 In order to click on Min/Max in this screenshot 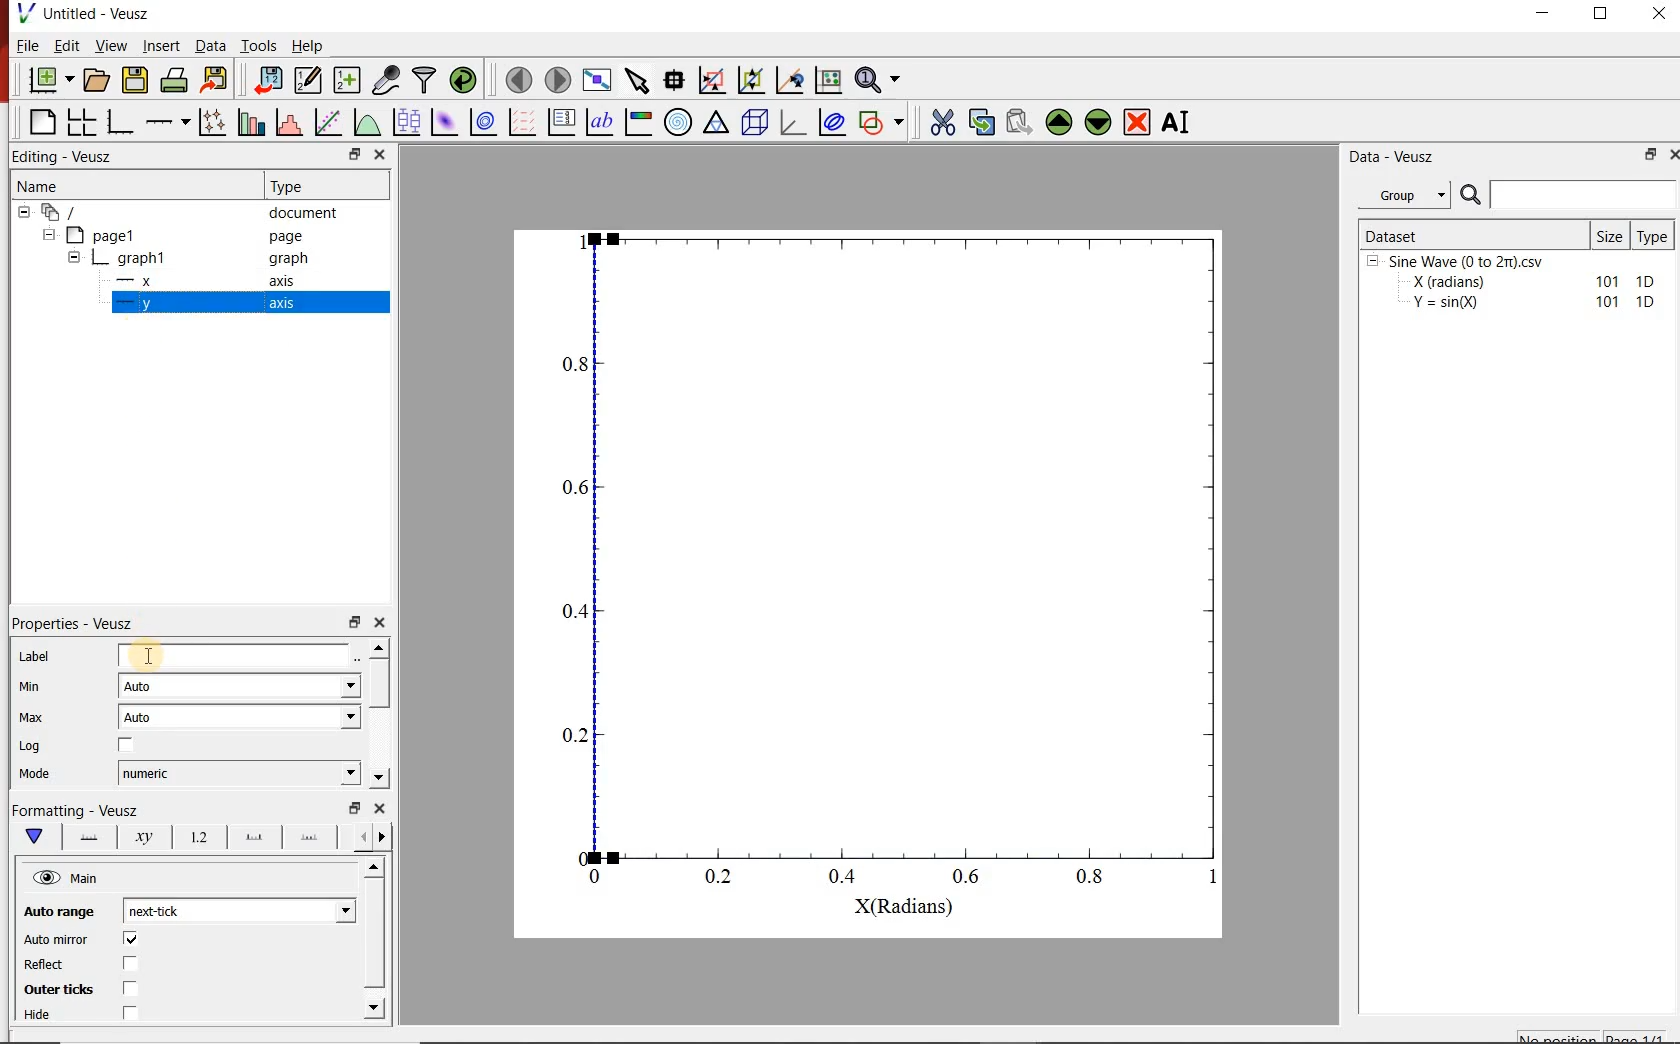, I will do `click(1647, 156)`.